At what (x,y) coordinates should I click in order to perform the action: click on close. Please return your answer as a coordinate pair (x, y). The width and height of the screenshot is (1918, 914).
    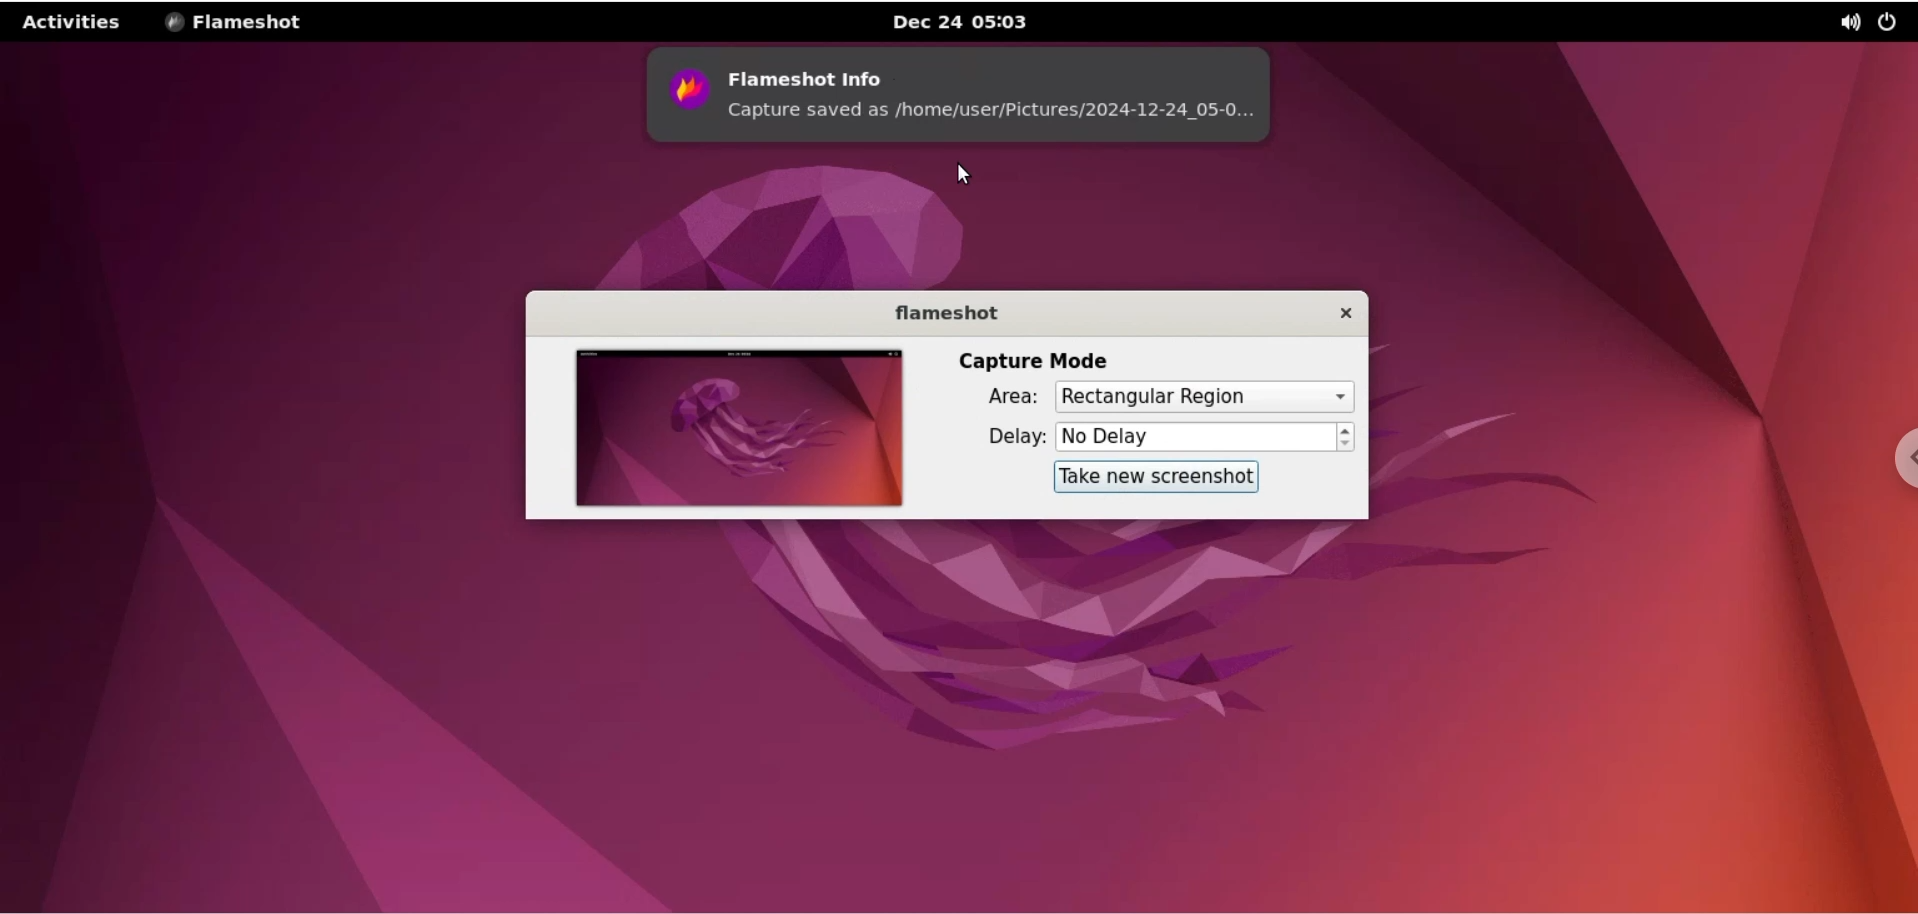
    Looking at the image, I should click on (1330, 315).